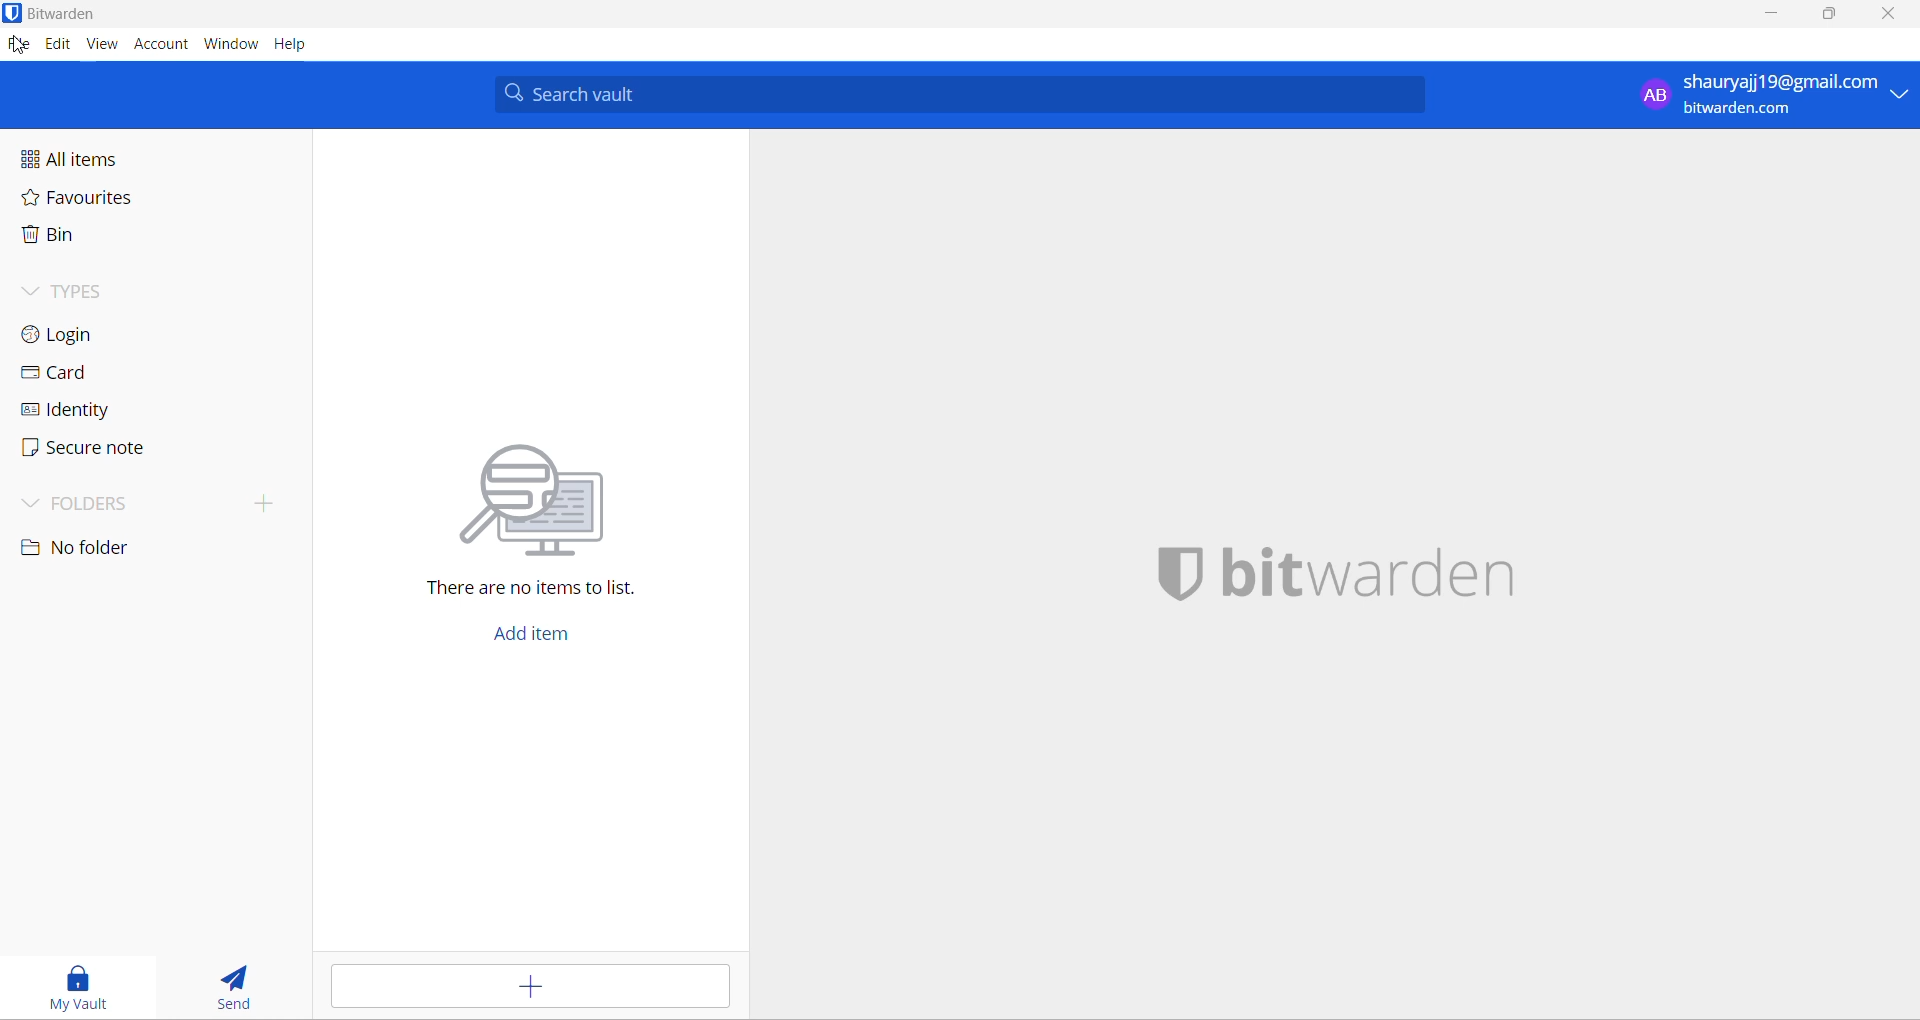 The image size is (1920, 1020). Describe the element at coordinates (1774, 96) in the screenshot. I see `logged in email` at that location.